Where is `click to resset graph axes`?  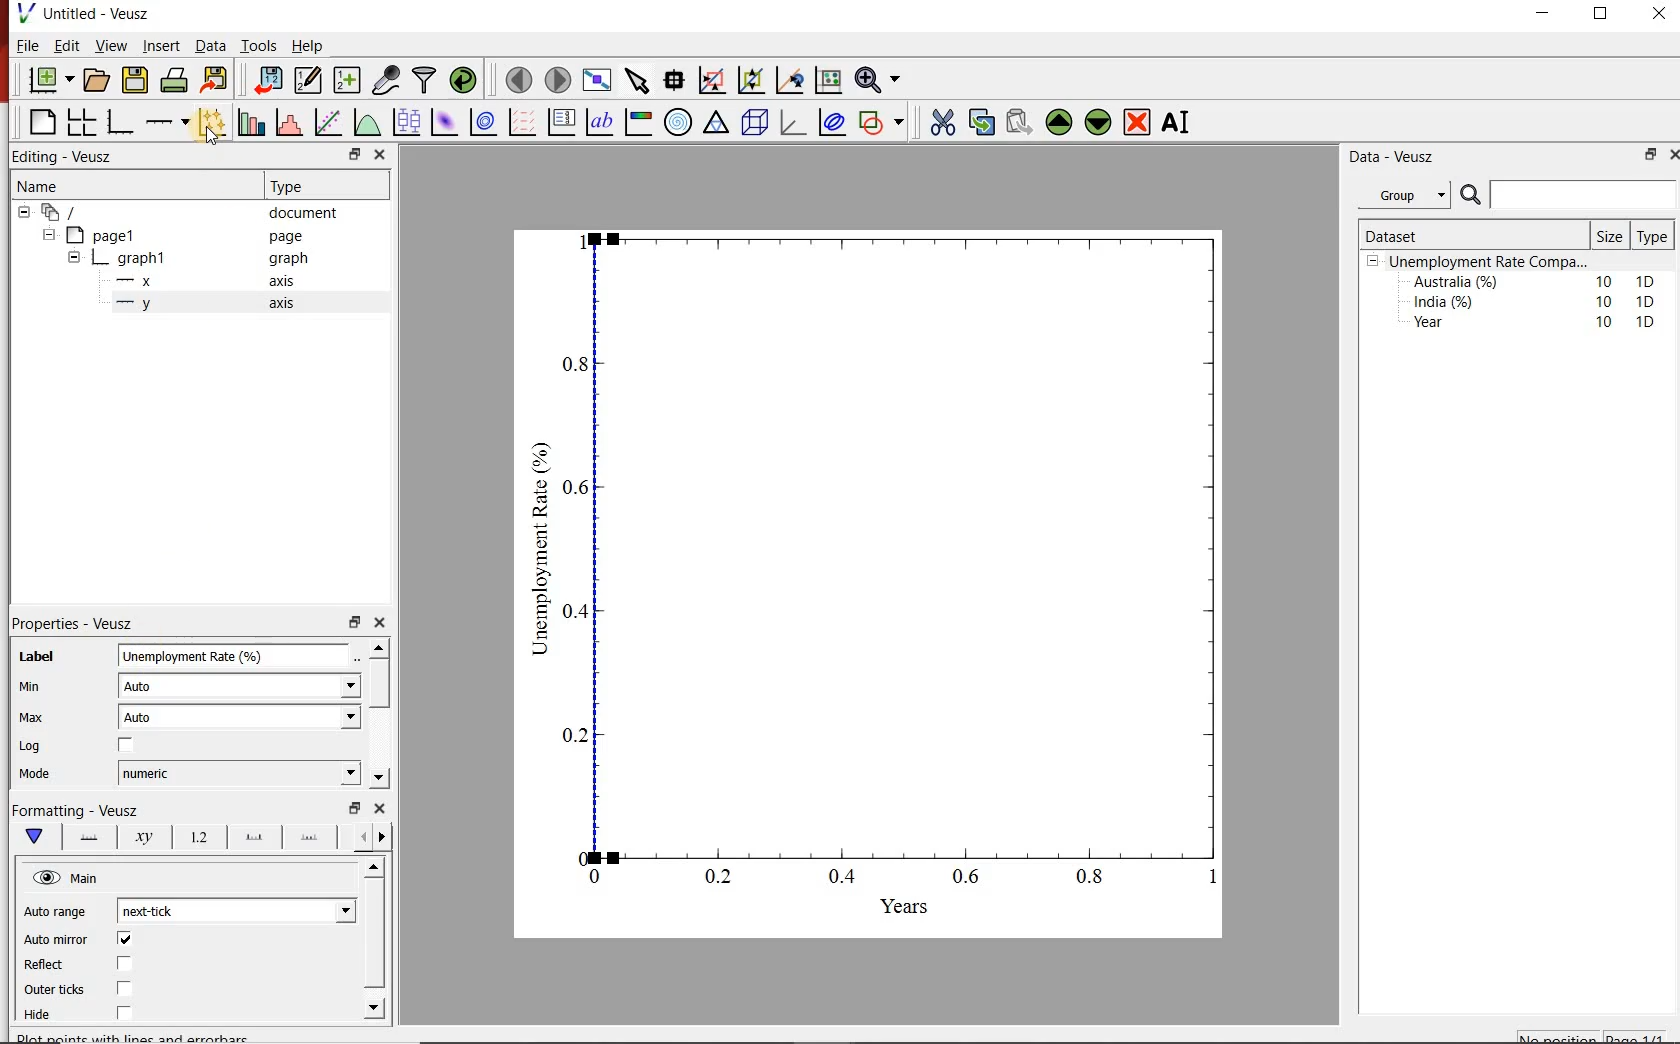 click to resset graph axes is located at coordinates (829, 78).